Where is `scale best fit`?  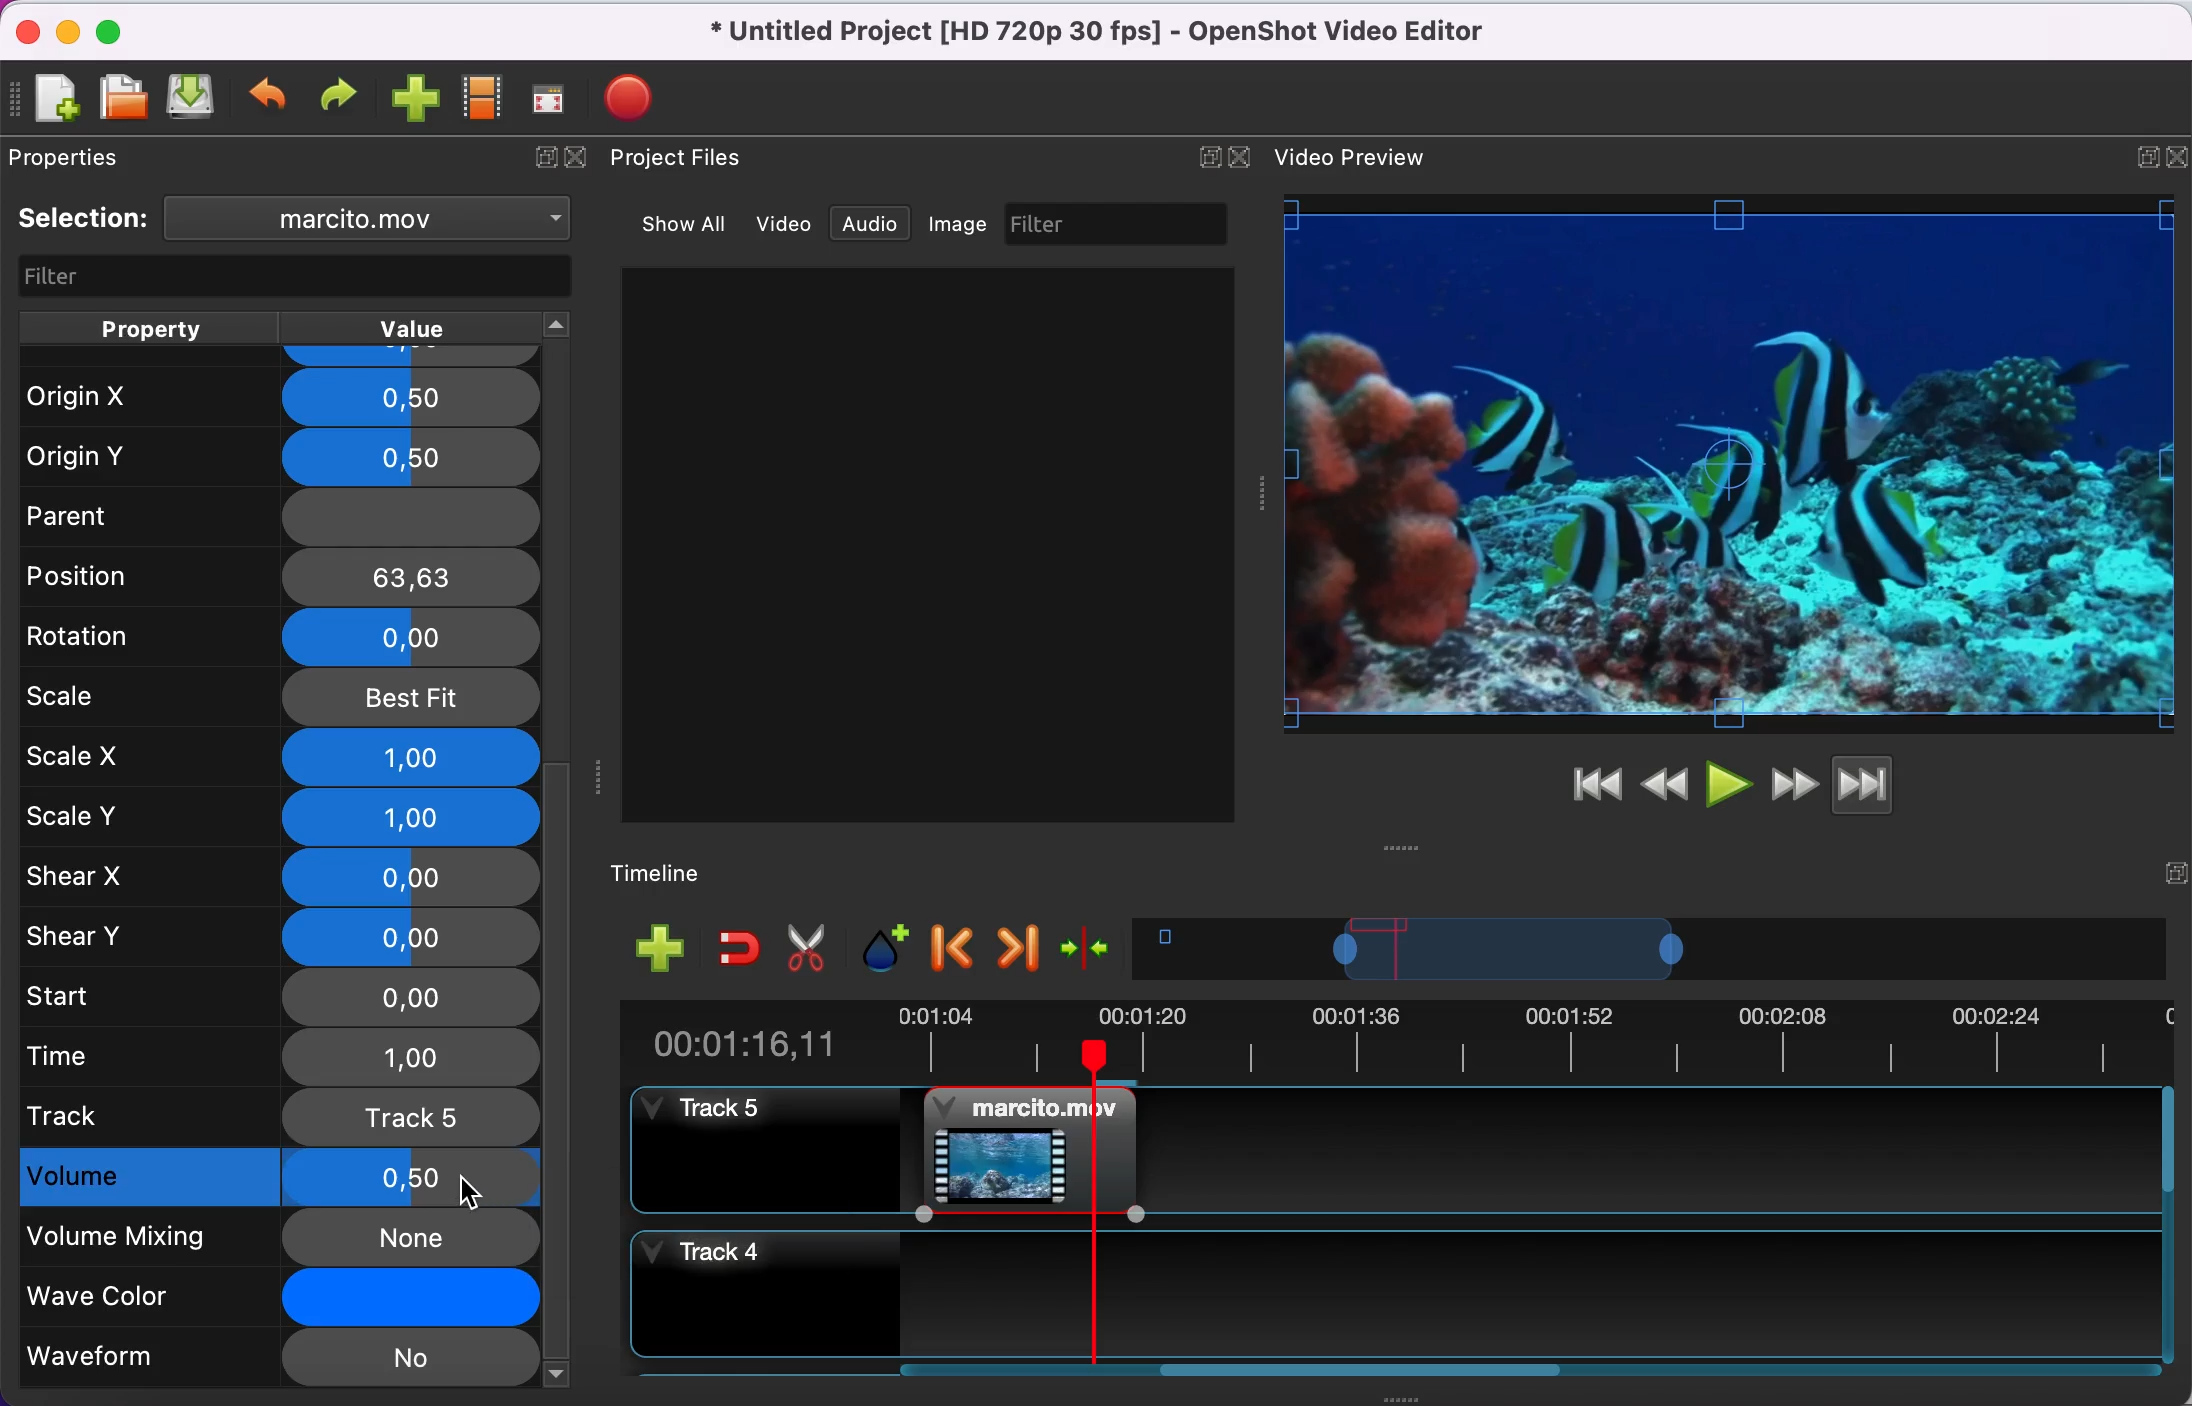
scale best fit is located at coordinates (282, 697).